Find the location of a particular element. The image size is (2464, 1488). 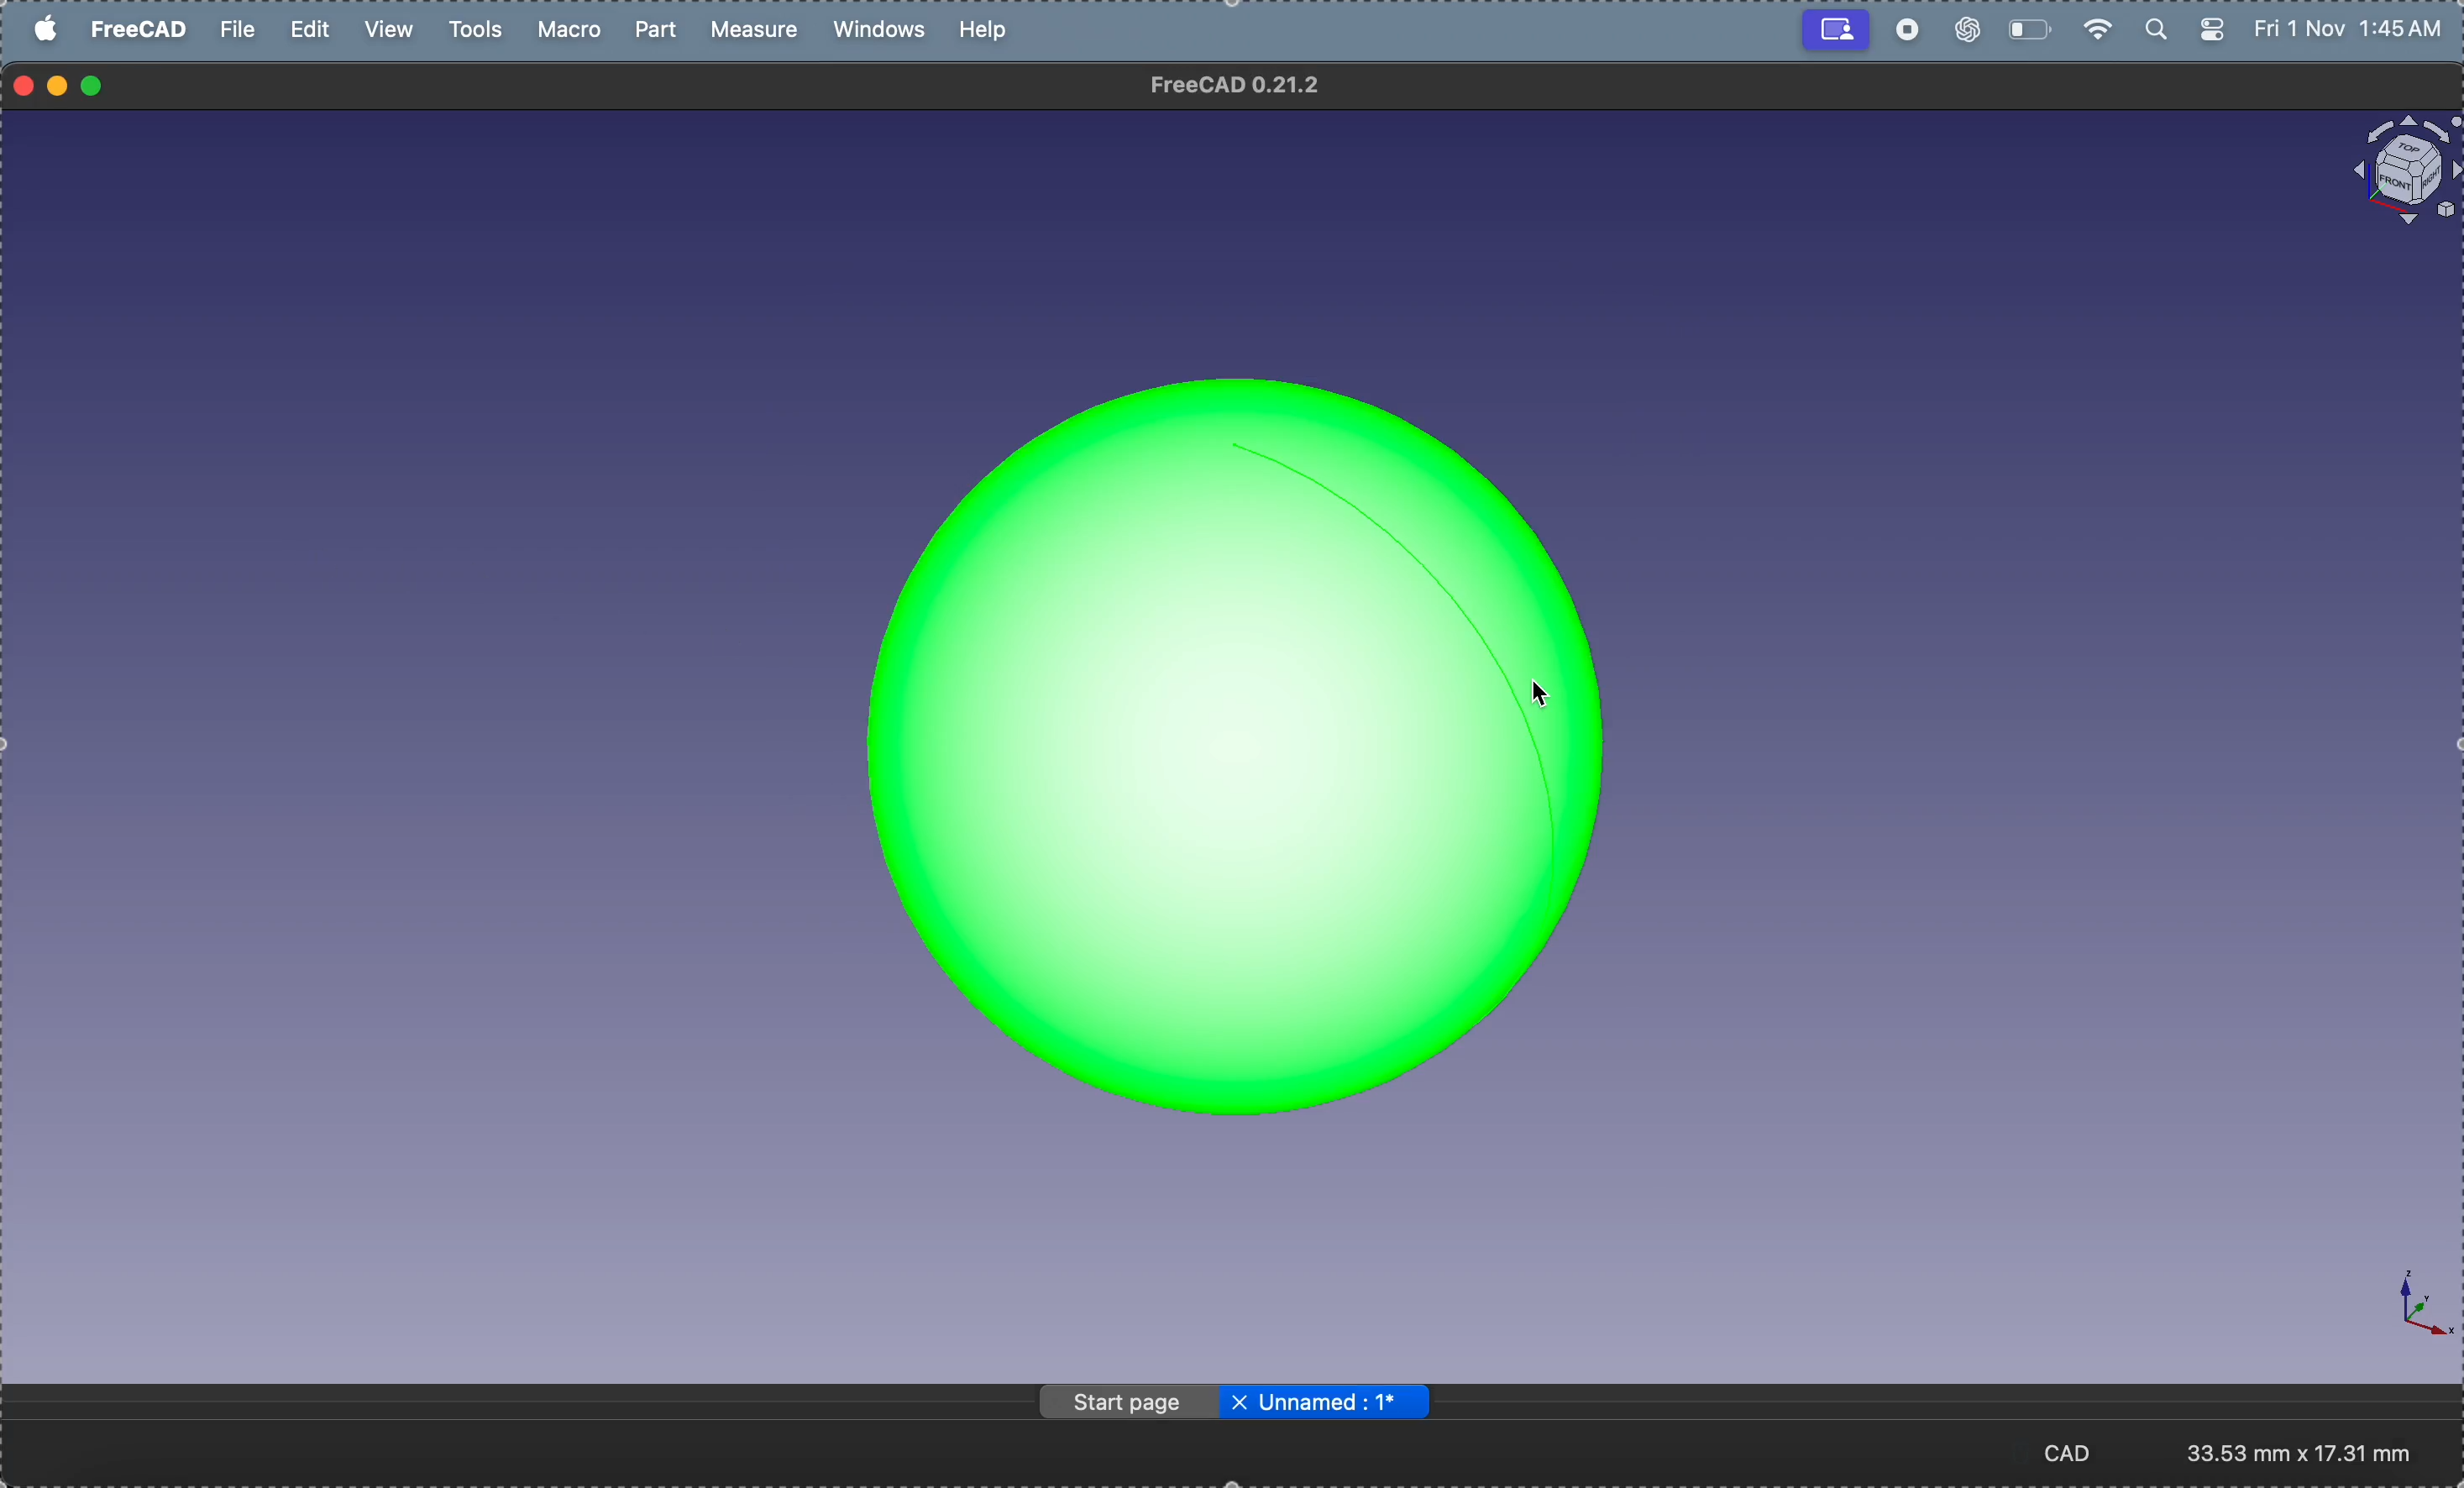

apple widgets is located at coordinates (2181, 30).